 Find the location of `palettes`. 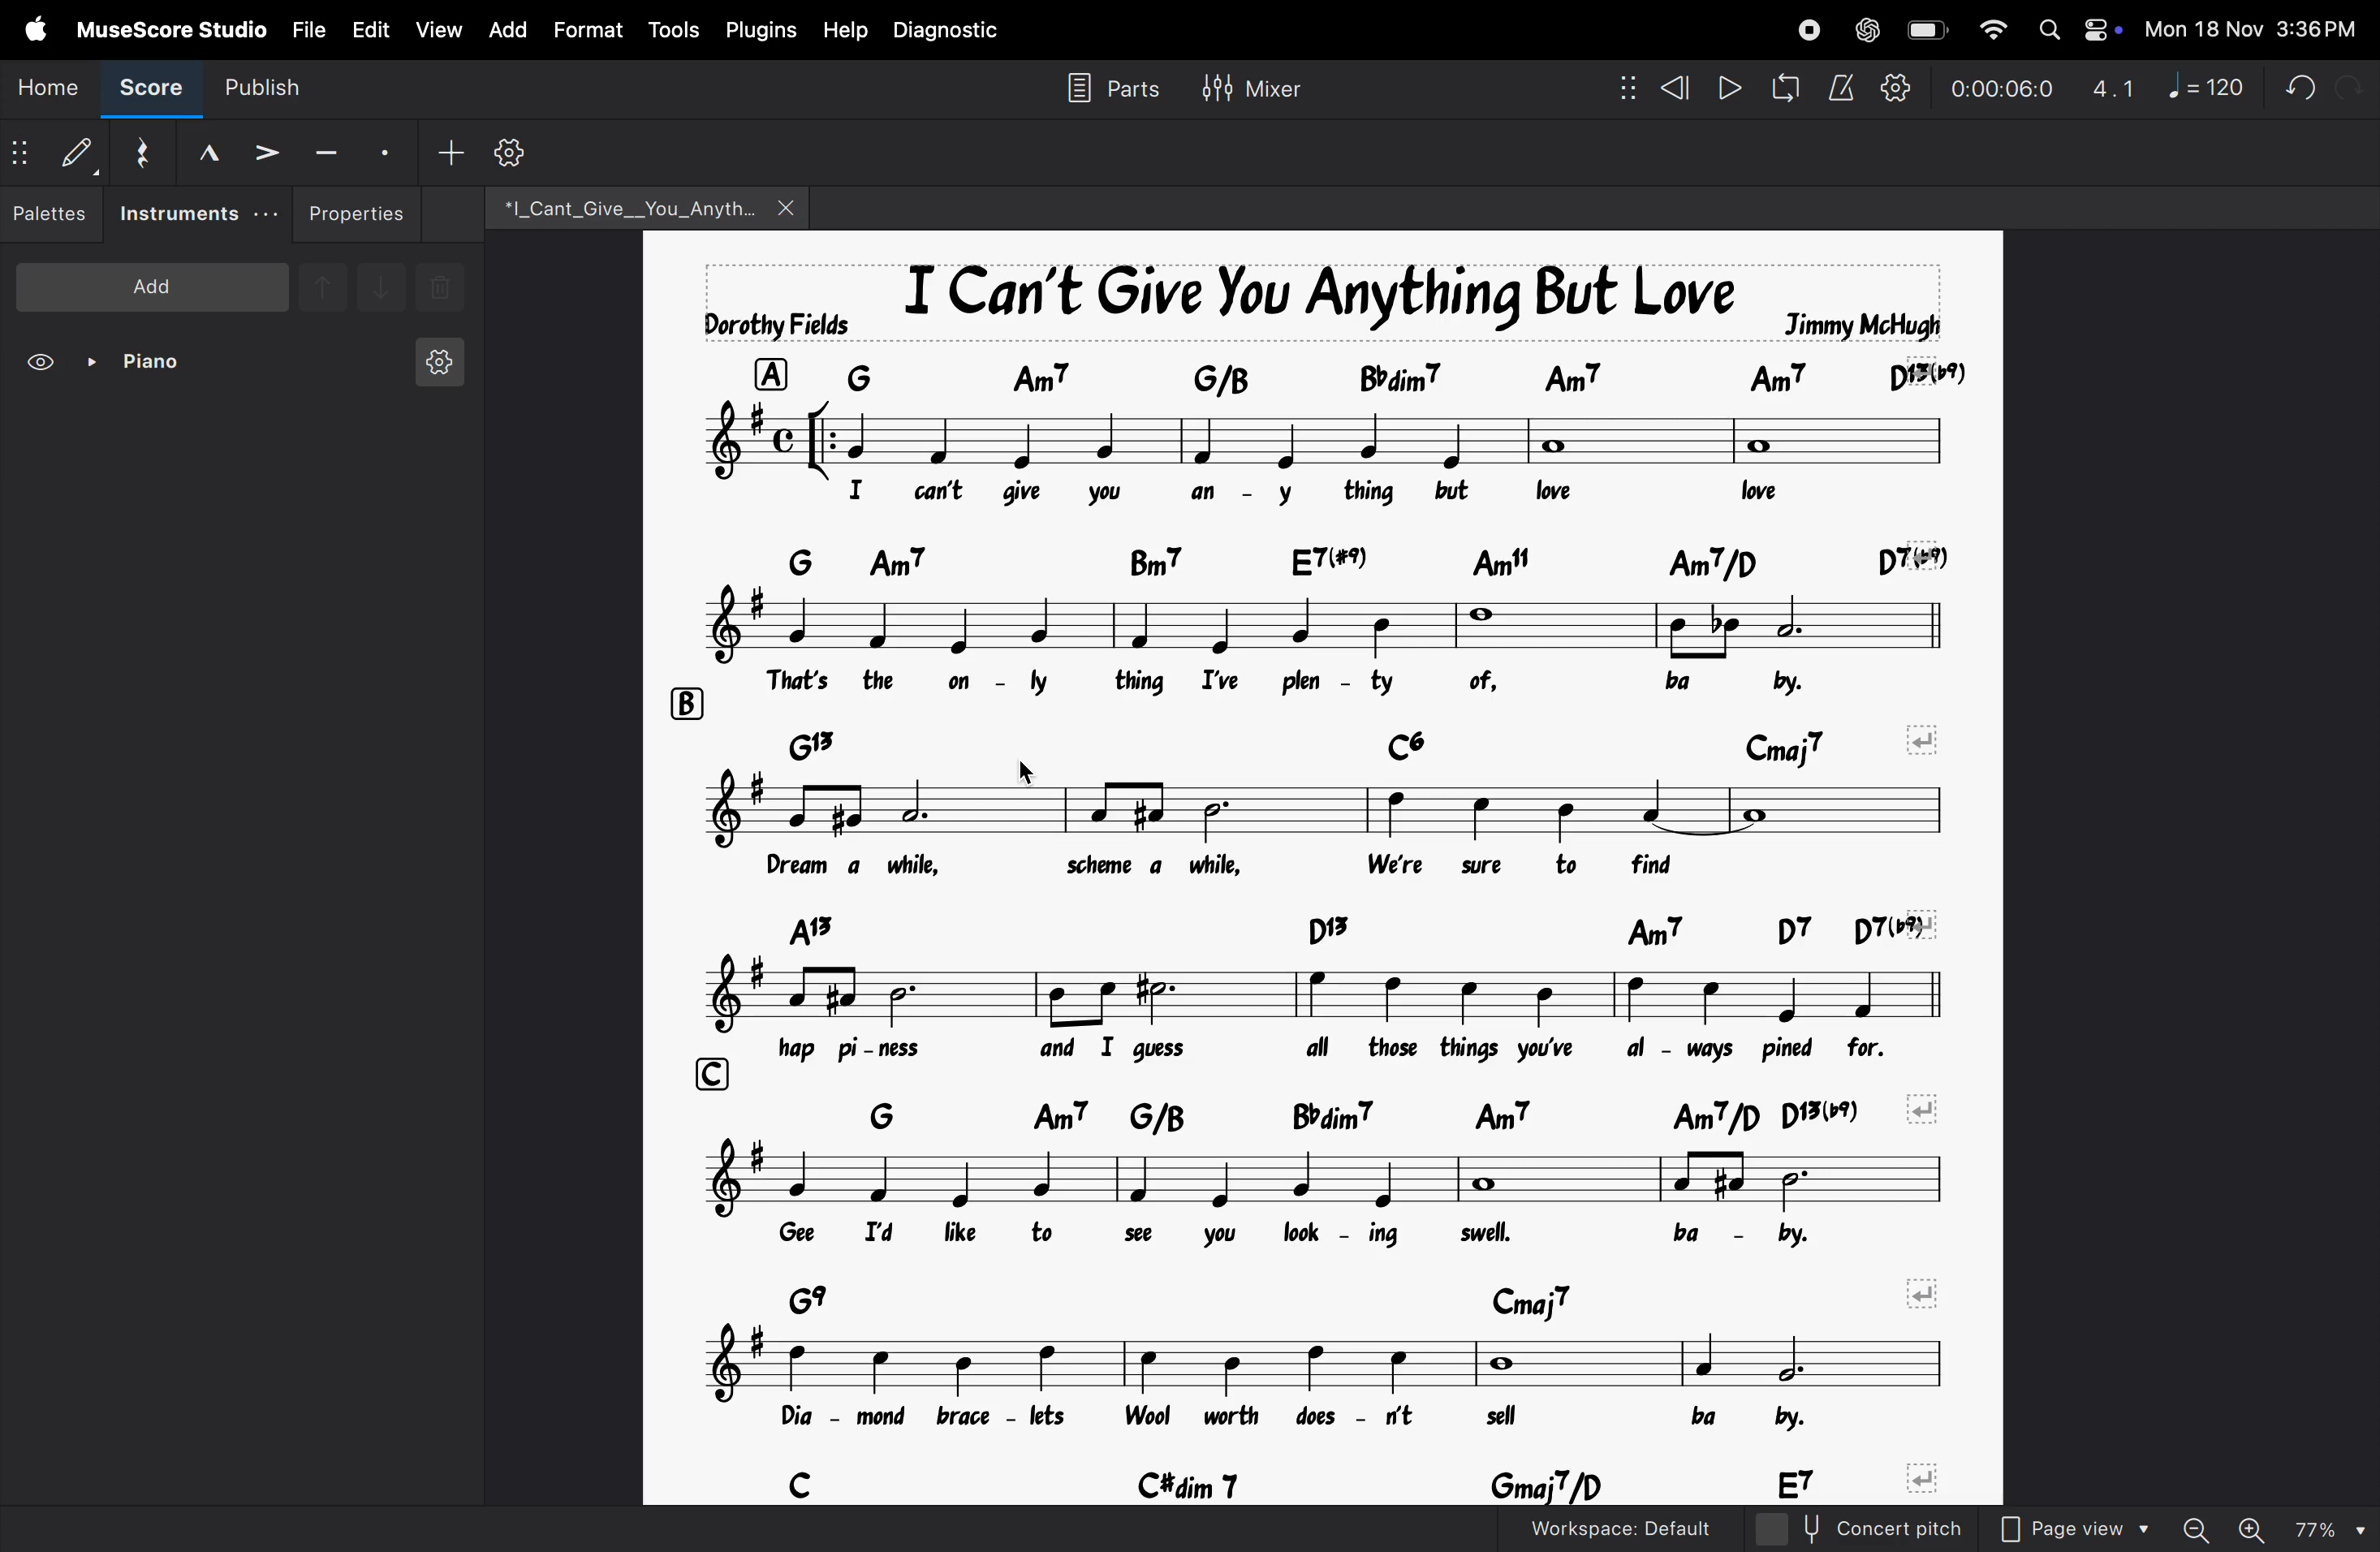

palettes is located at coordinates (54, 213).